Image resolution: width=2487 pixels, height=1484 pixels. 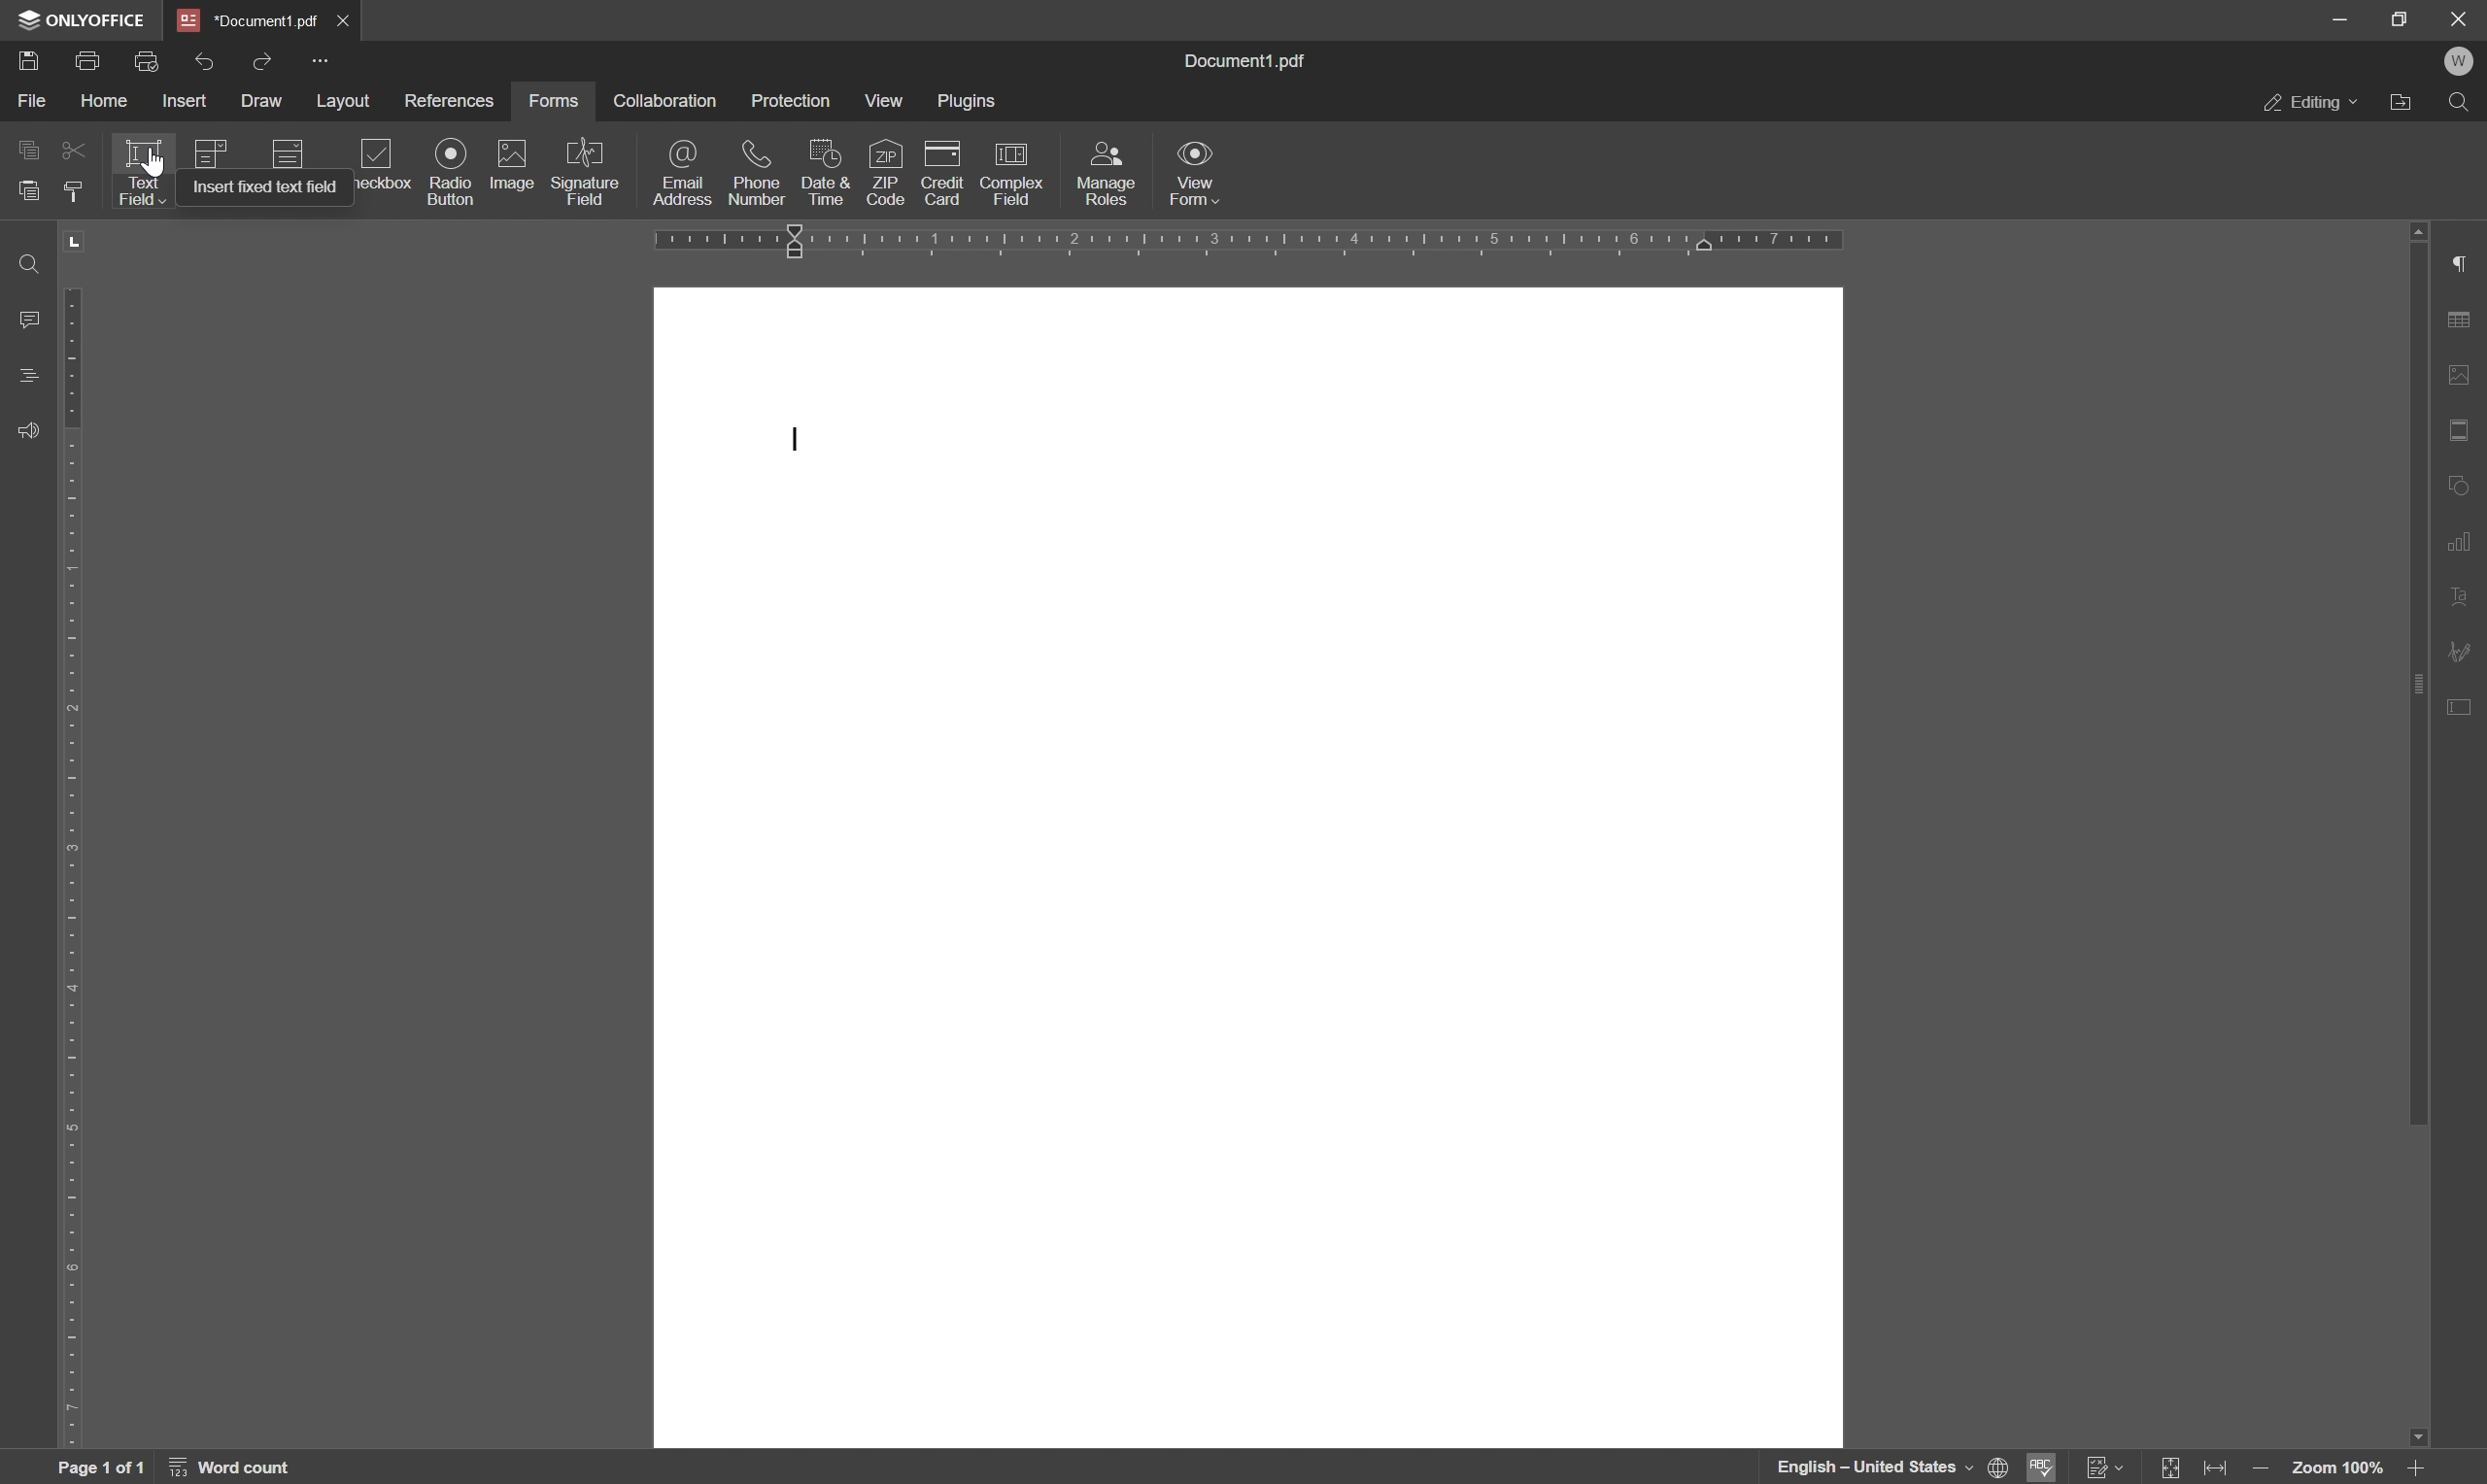 What do you see at coordinates (2267, 1469) in the screenshot?
I see `zoom in` at bounding box center [2267, 1469].